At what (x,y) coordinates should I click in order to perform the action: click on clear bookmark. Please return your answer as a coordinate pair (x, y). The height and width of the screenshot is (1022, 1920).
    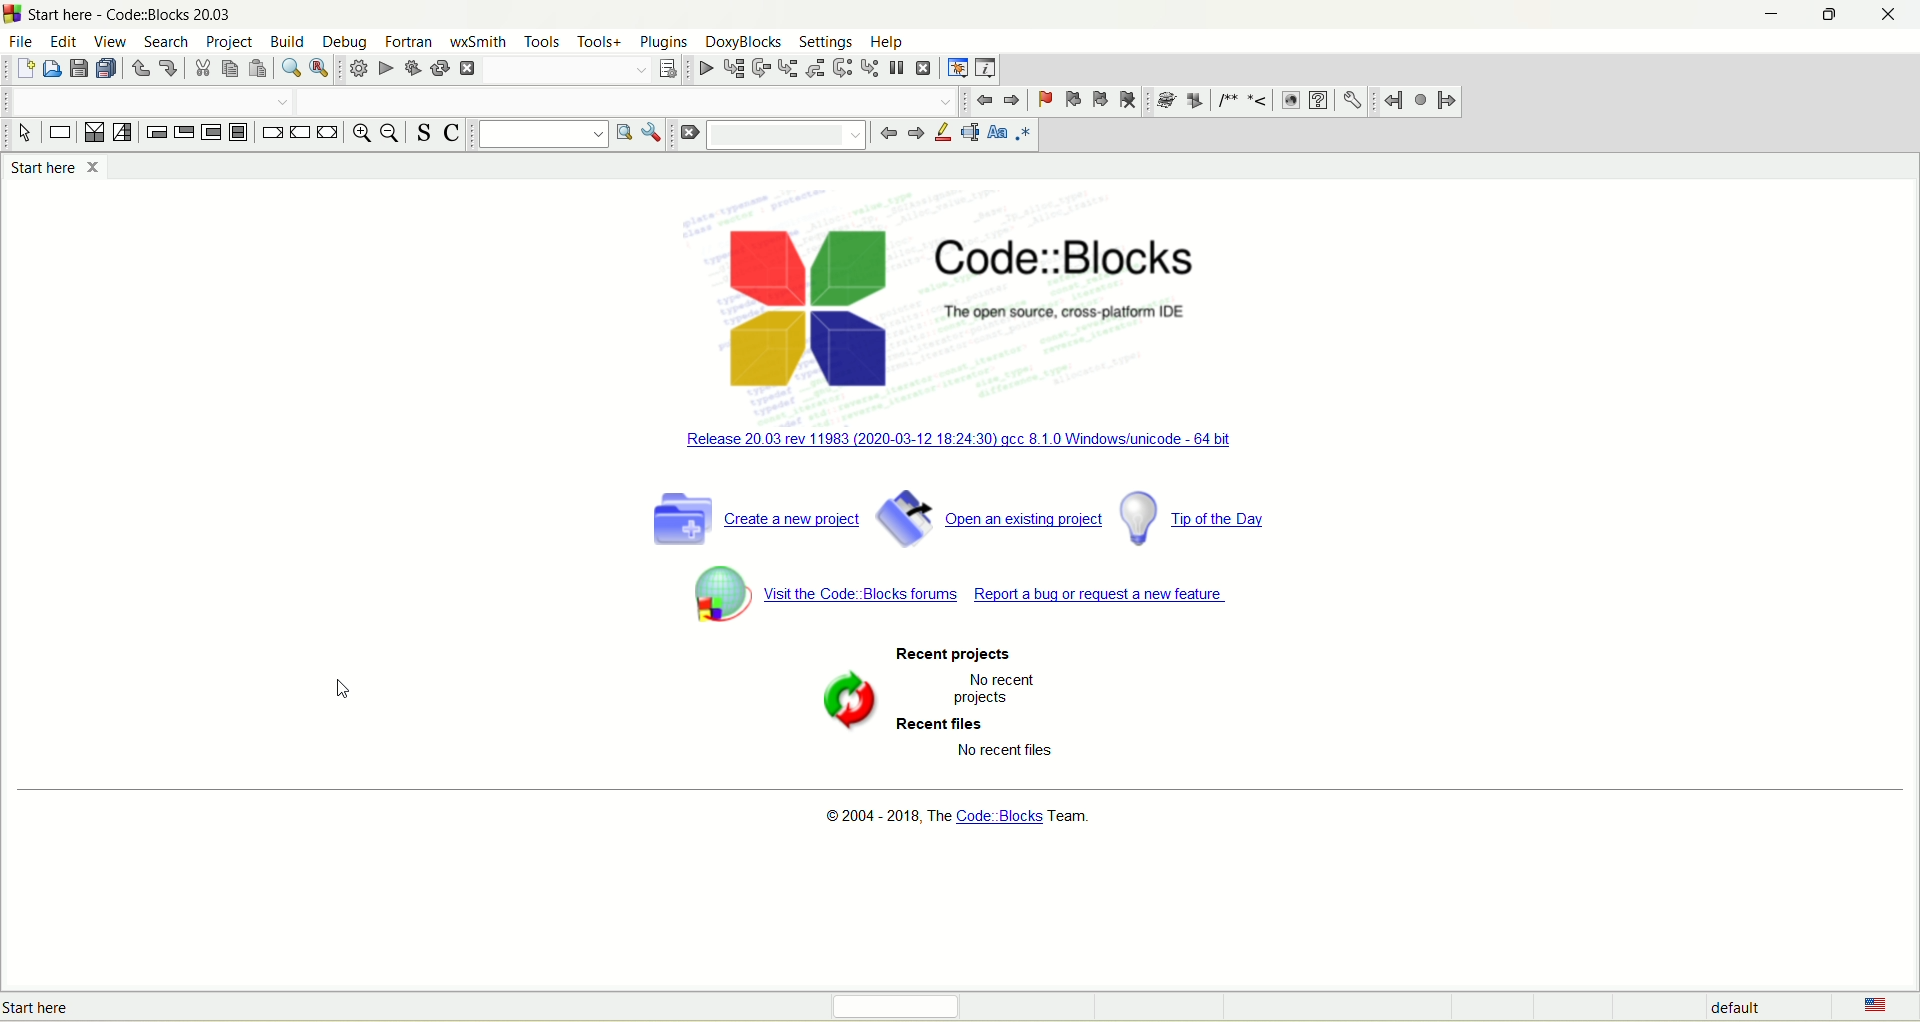
    Looking at the image, I should click on (1128, 98).